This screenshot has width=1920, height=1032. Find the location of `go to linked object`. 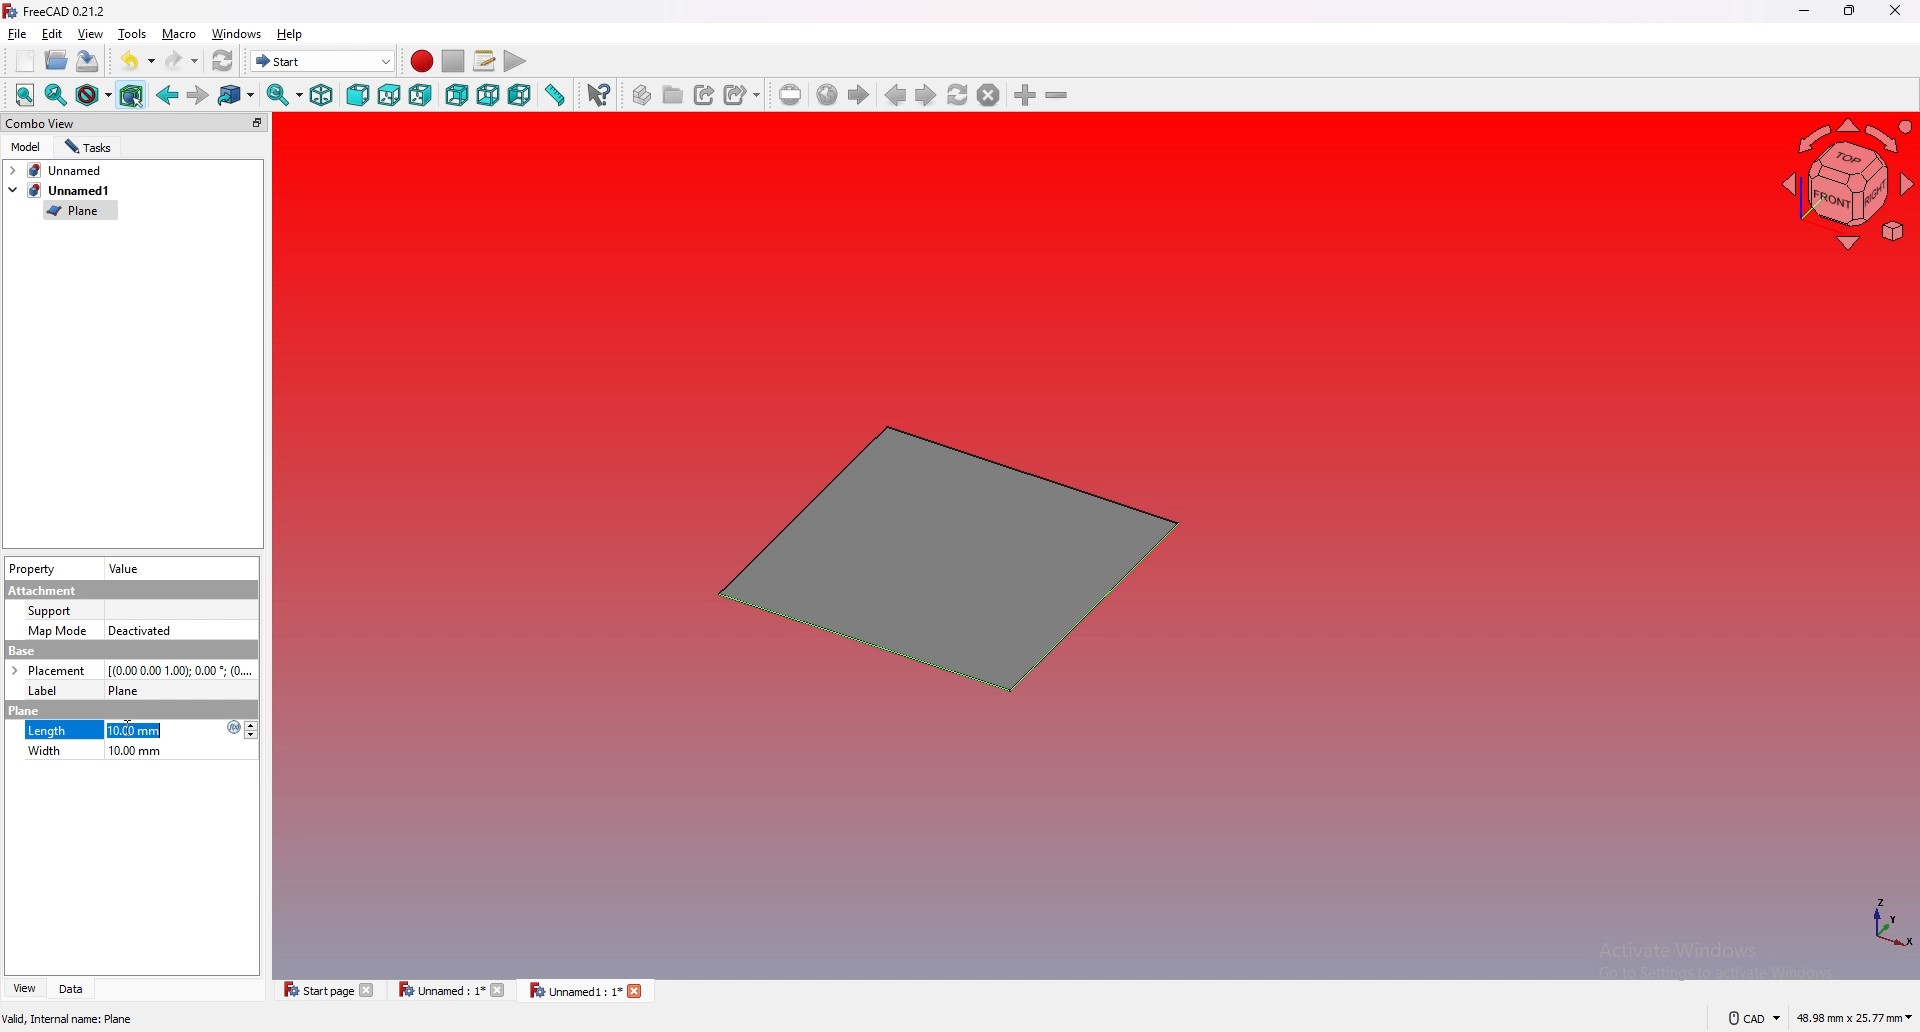

go to linked object is located at coordinates (237, 97).